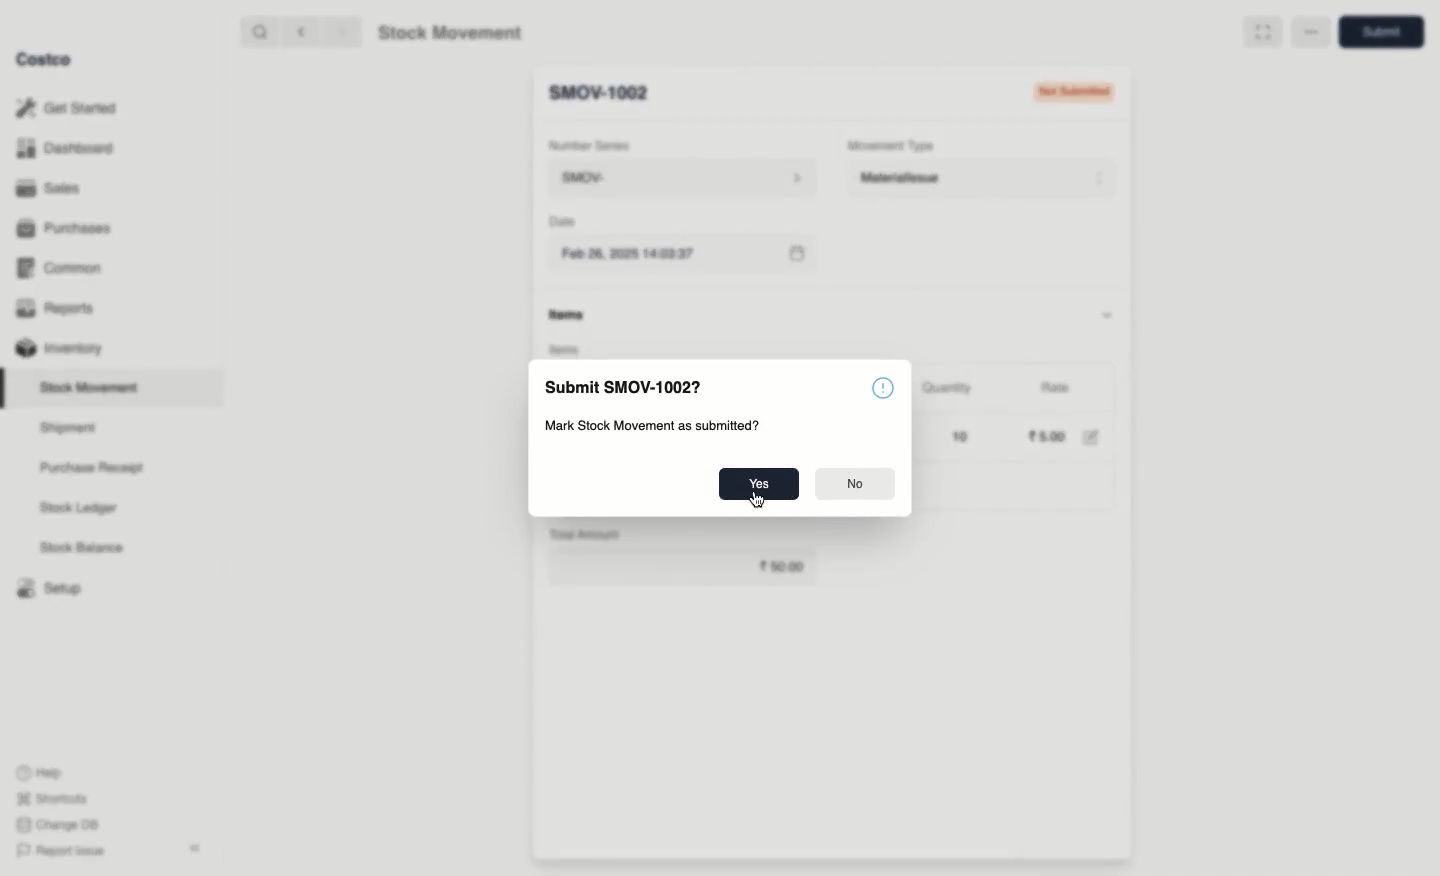 The width and height of the screenshot is (1440, 876). What do you see at coordinates (883, 387) in the screenshot?
I see `emblem` at bounding box center [883, 387].